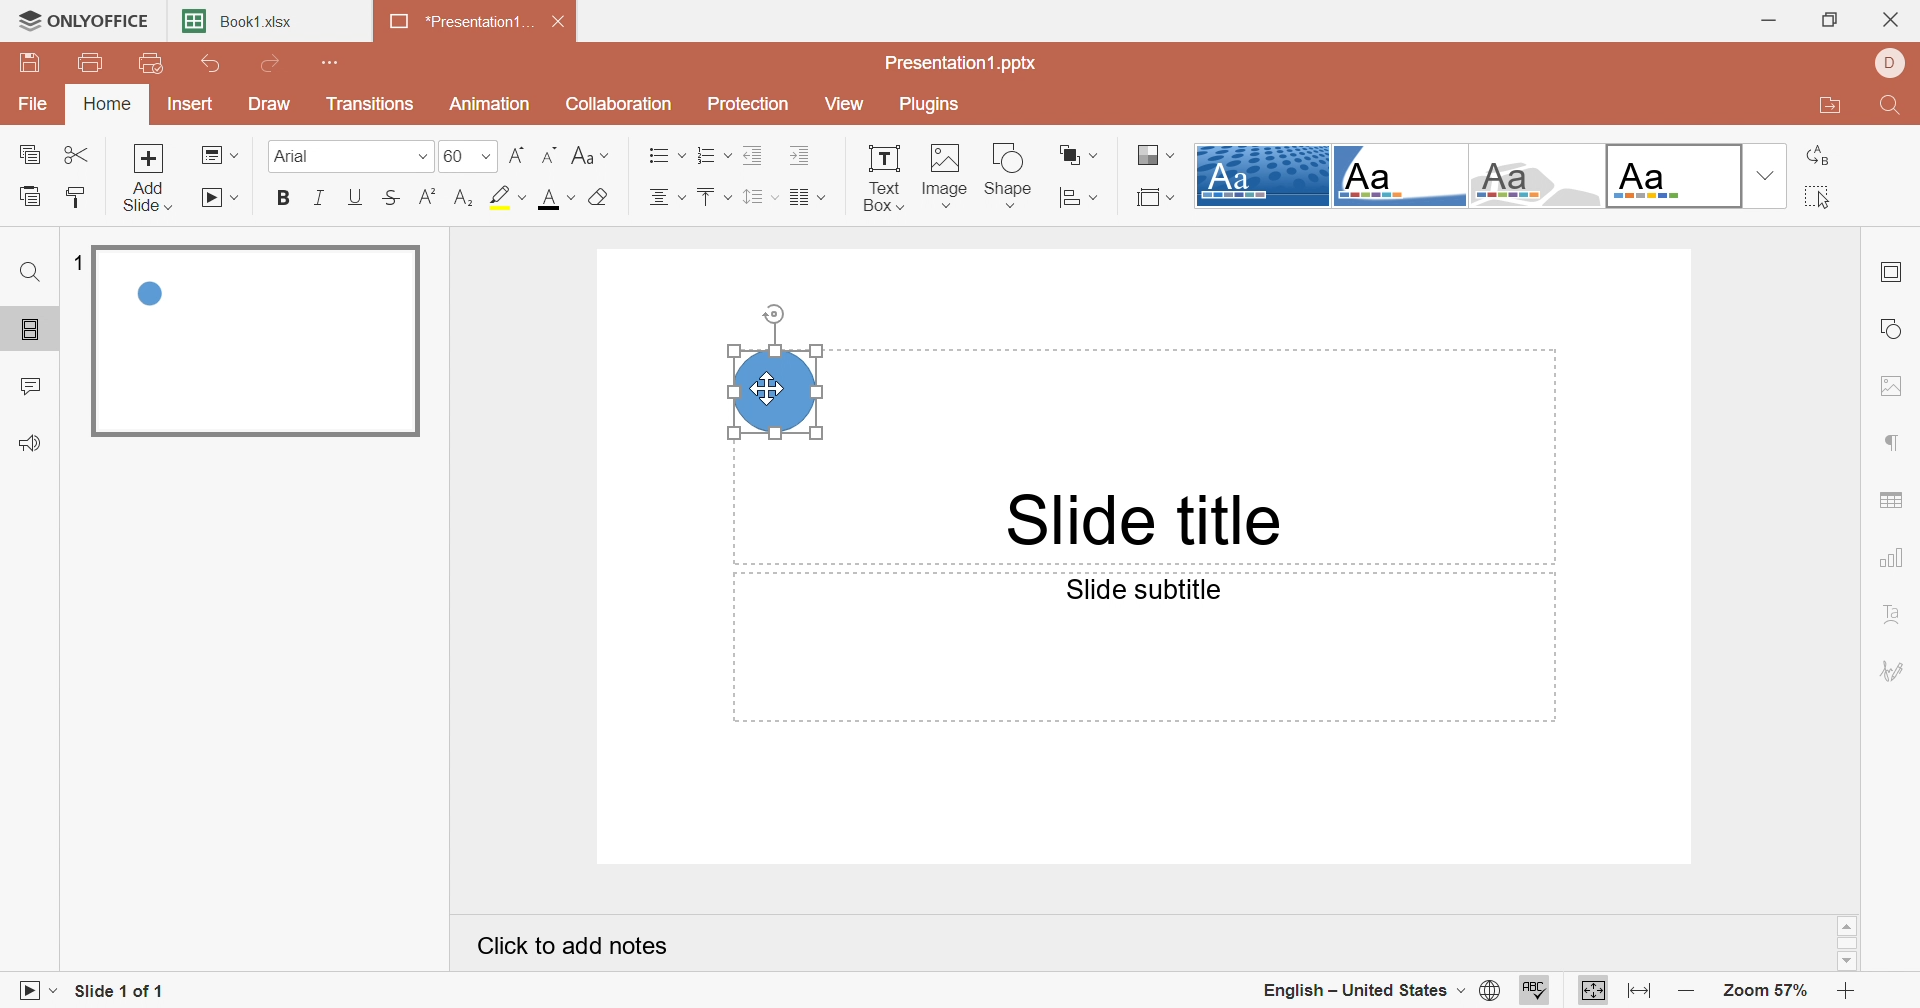  I want to click on Turtle, so click(1536, 176).